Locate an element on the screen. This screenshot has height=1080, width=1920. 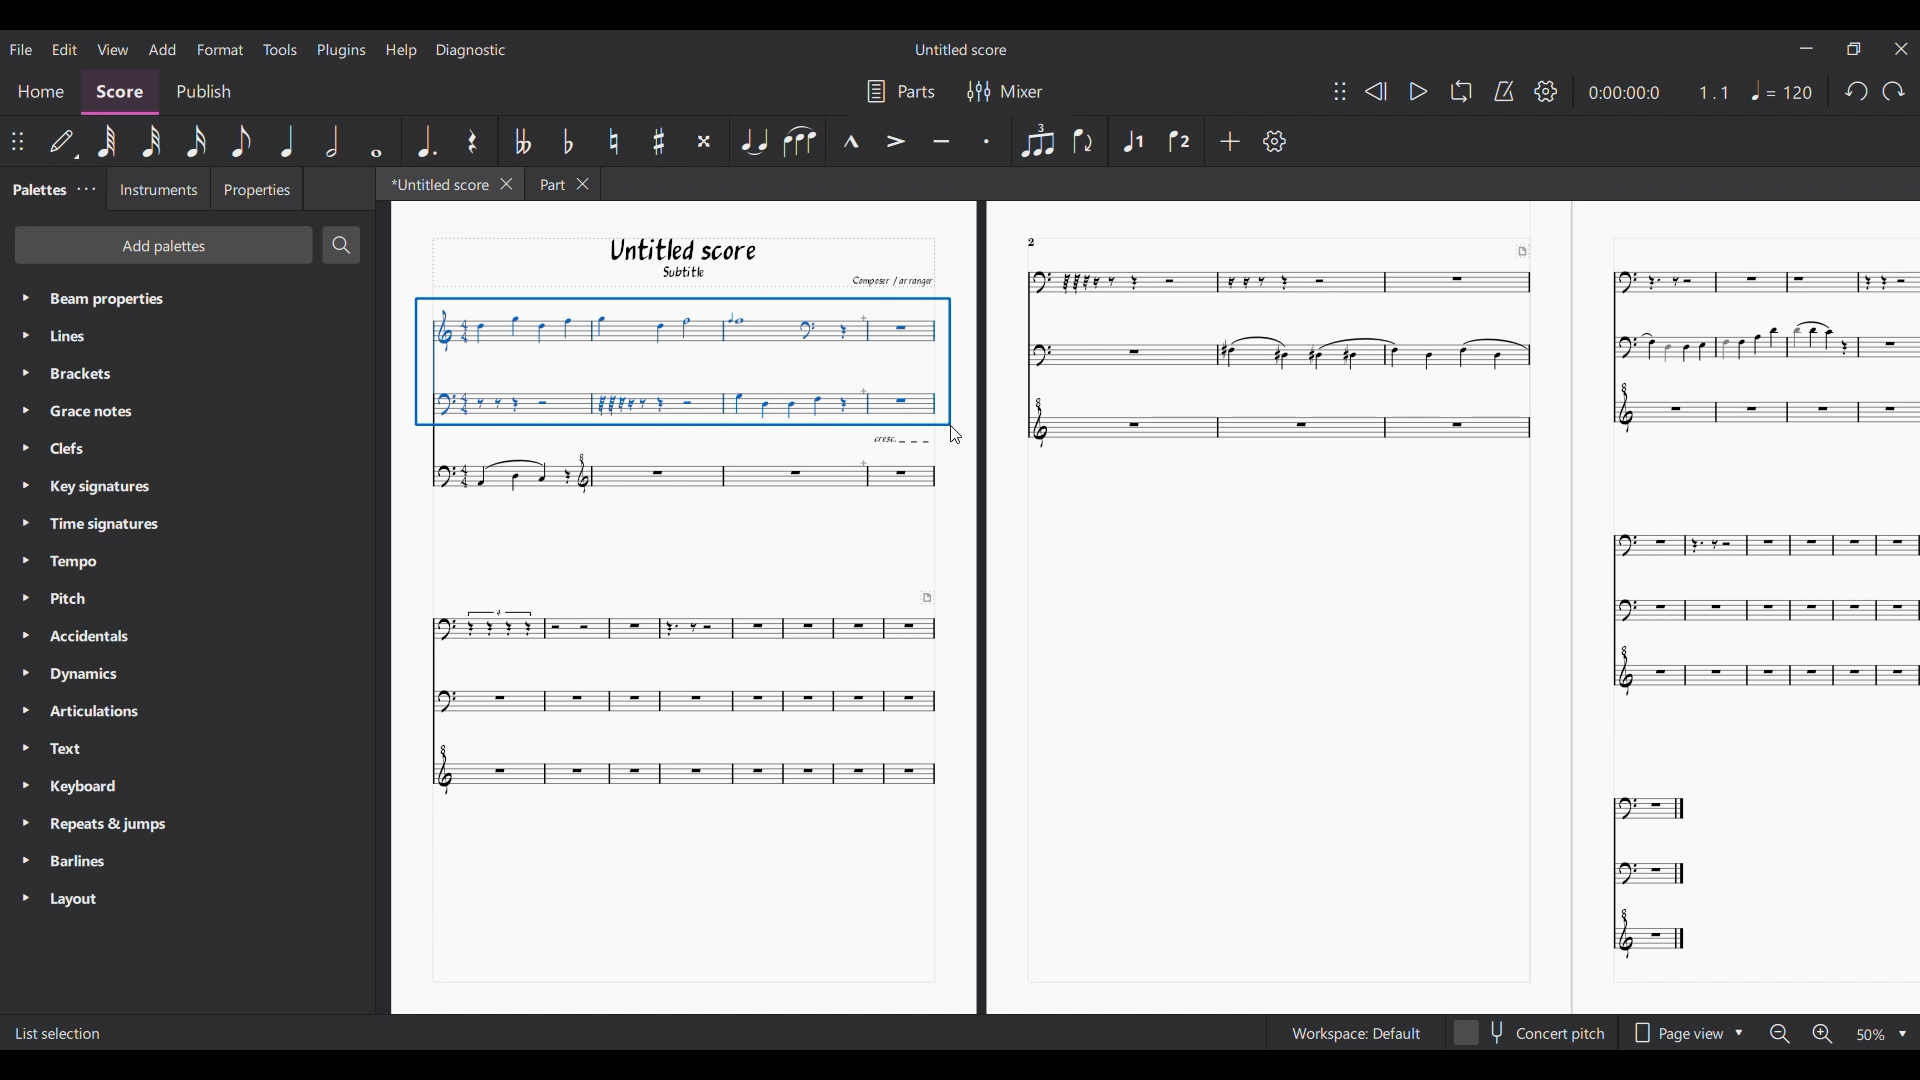
Untitled Score is located at coordinates (961, 49).